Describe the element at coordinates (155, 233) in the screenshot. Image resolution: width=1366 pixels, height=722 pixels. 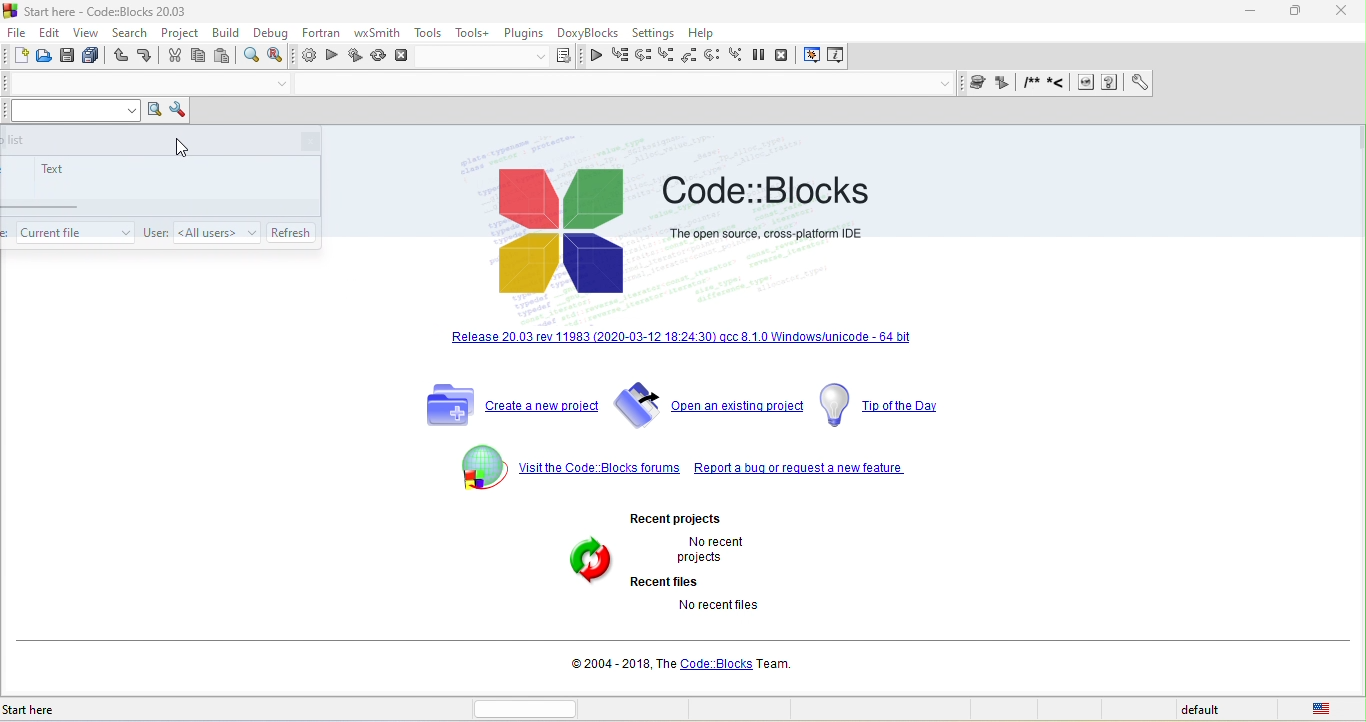
I see `user` at that location.